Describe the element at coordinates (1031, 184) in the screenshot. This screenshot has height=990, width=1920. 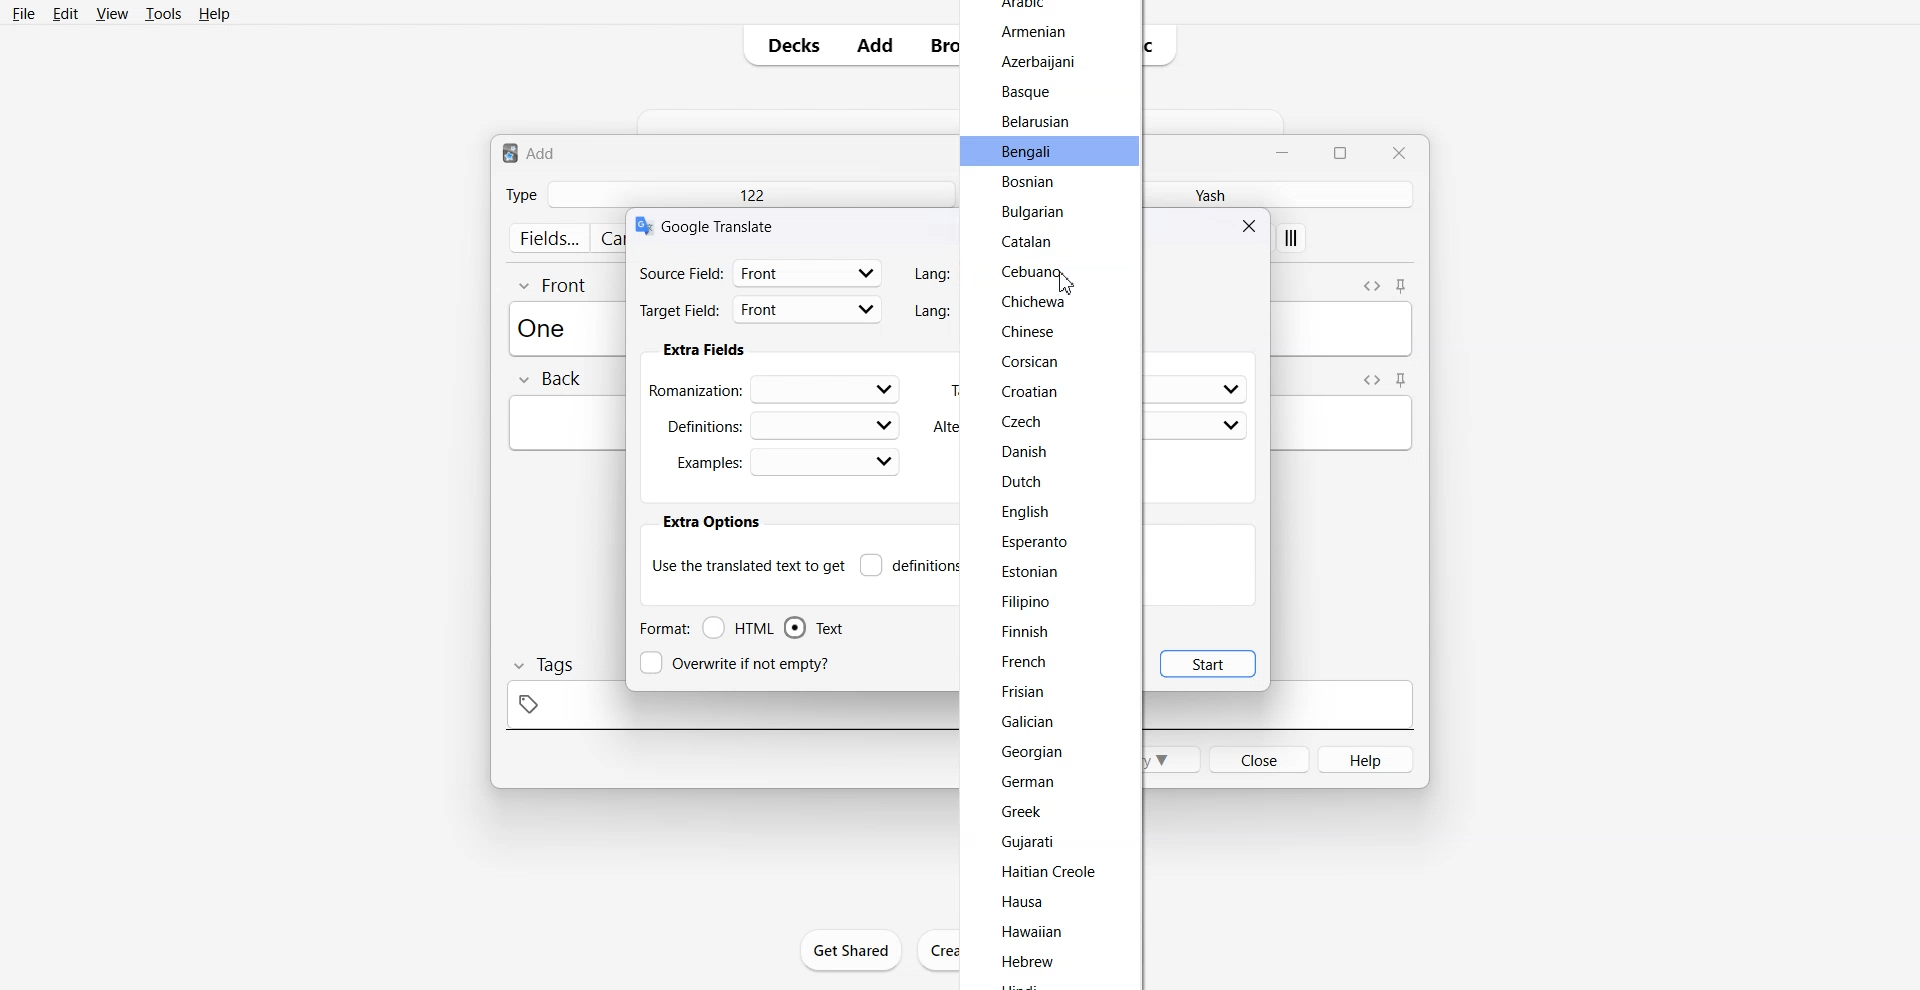
I see `Bosnian` at that location.